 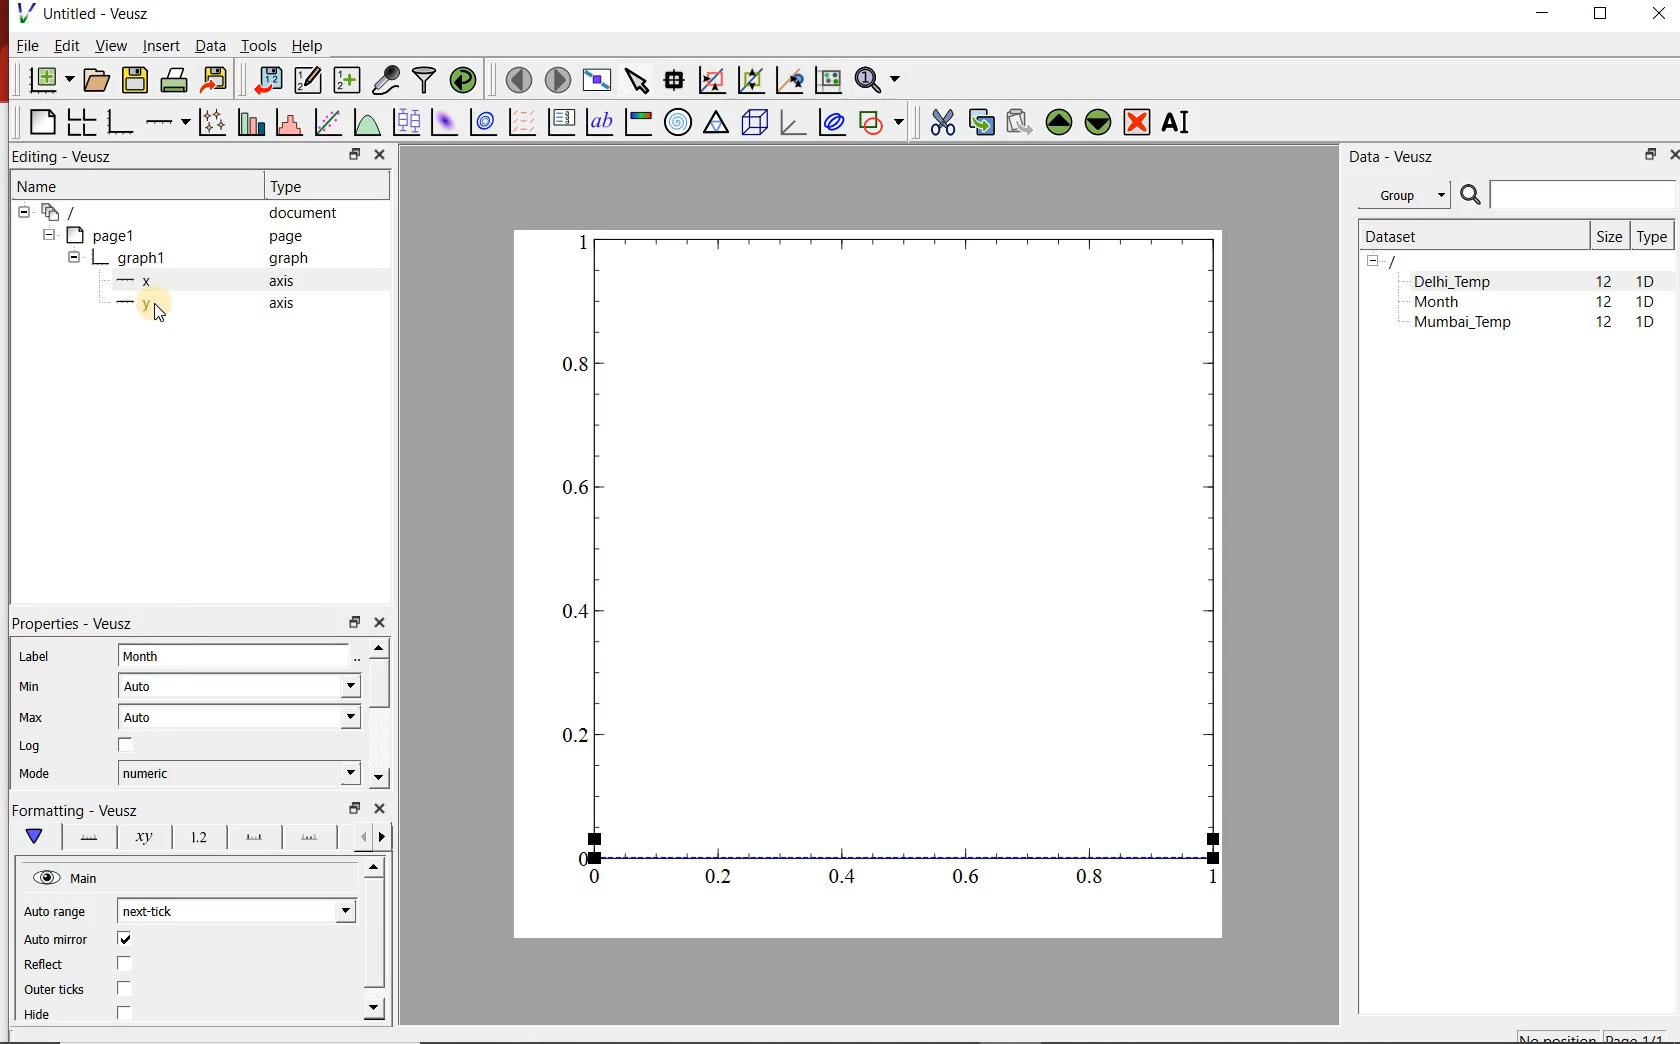 What do you see at coordinates (1020, 121) in the screenshot?
I see `paste widget from the clipboard` at bounding box center [1020, 121].